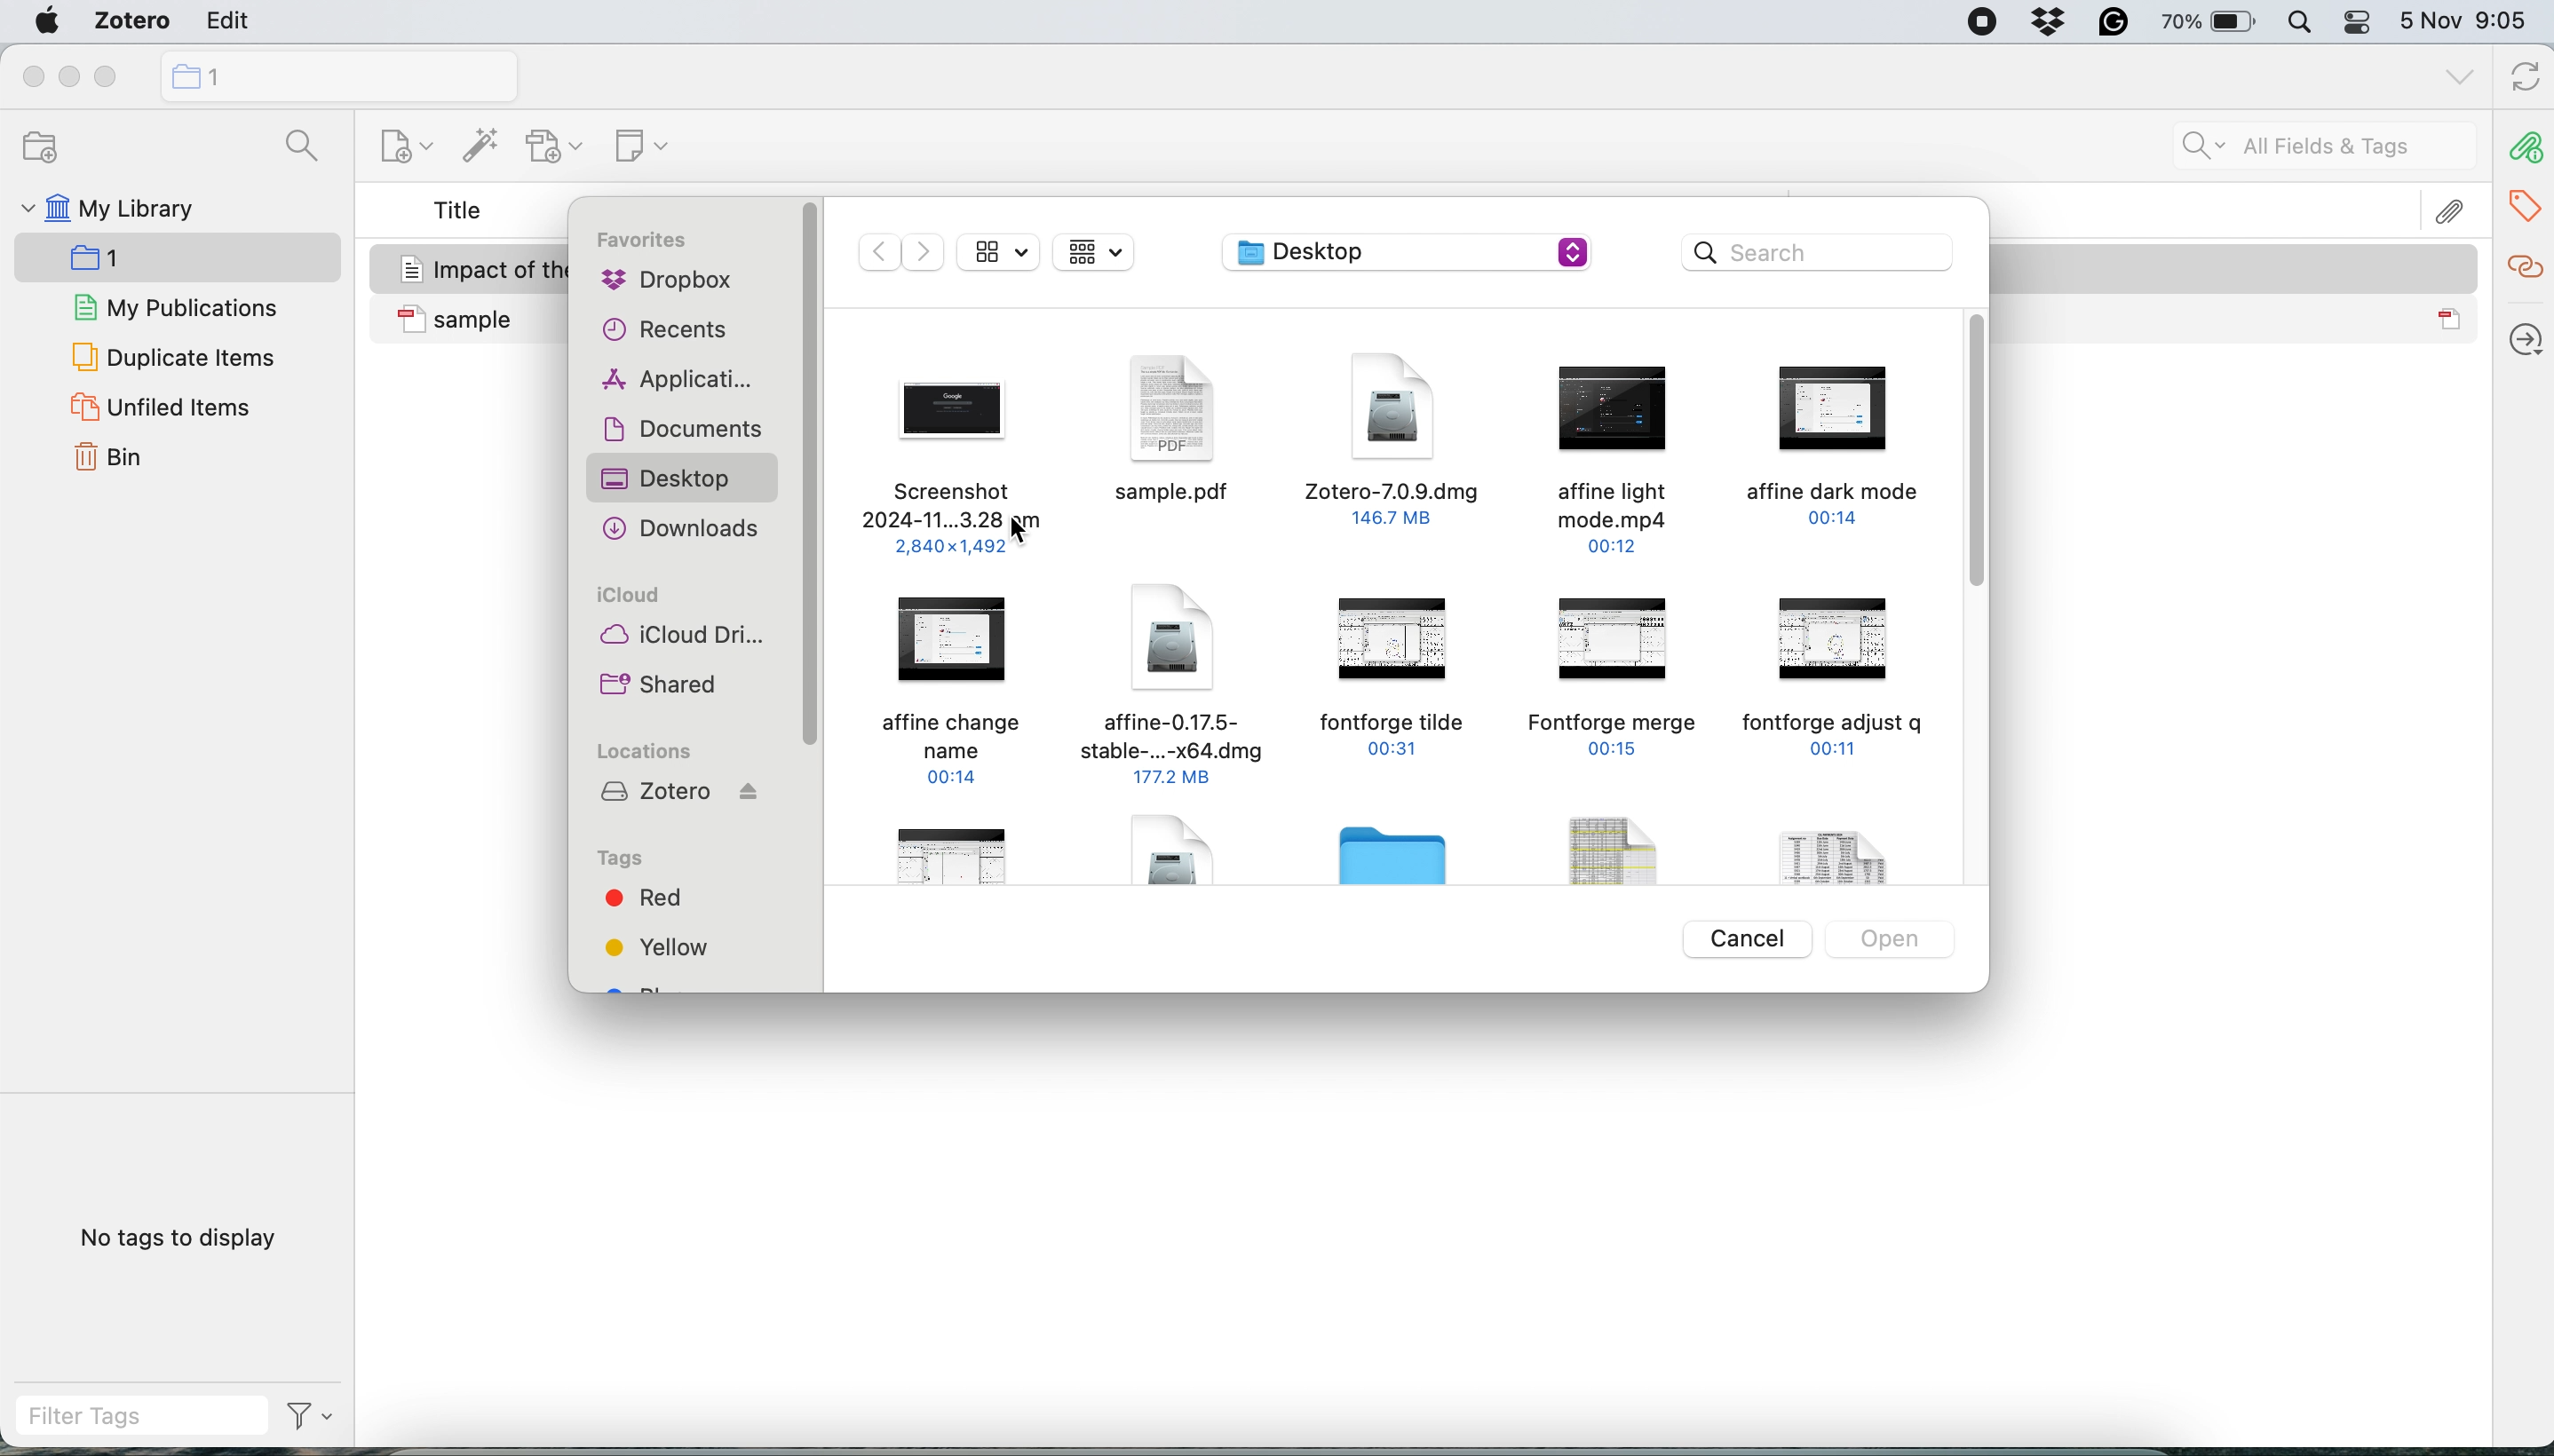  What do you see at coordinates (1897, 942) in the screenshot?
I see `open` at bounding box center [1897, 942].